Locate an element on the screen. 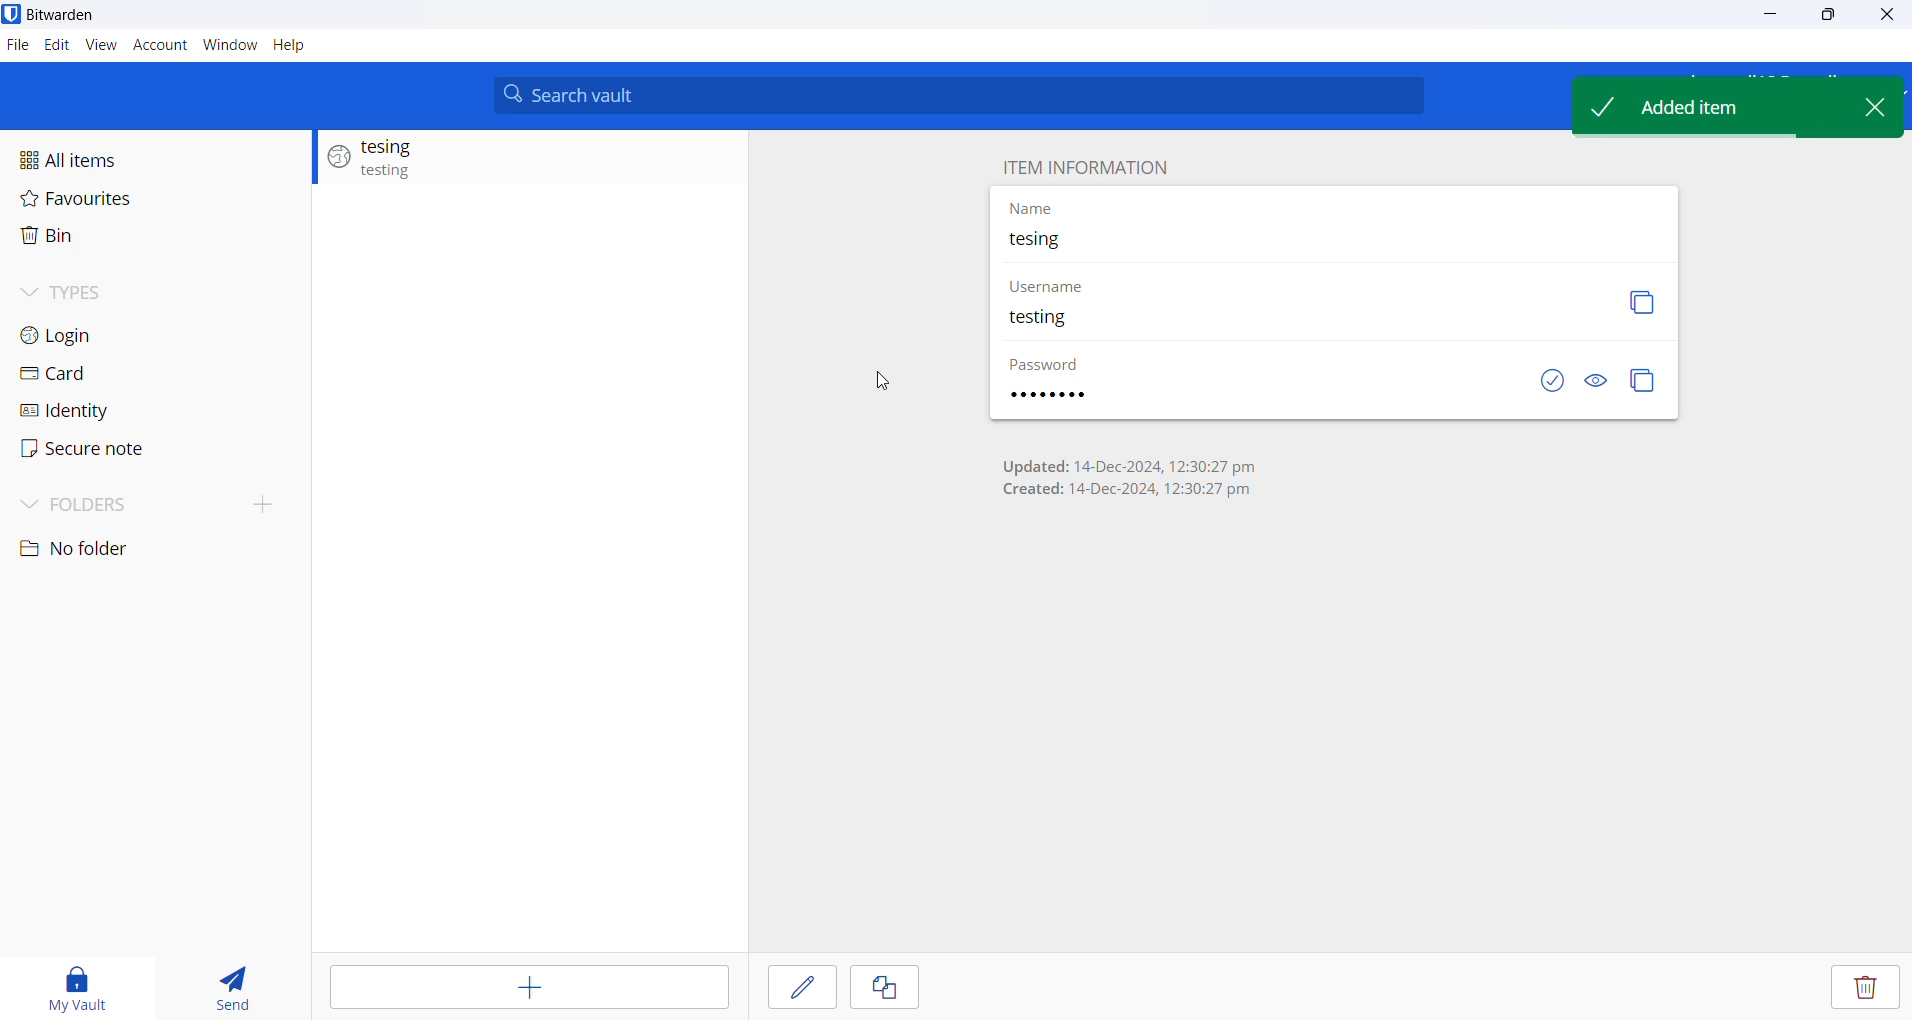 The image size is (1912, 1020). close is located at coordinates (1883, 109).